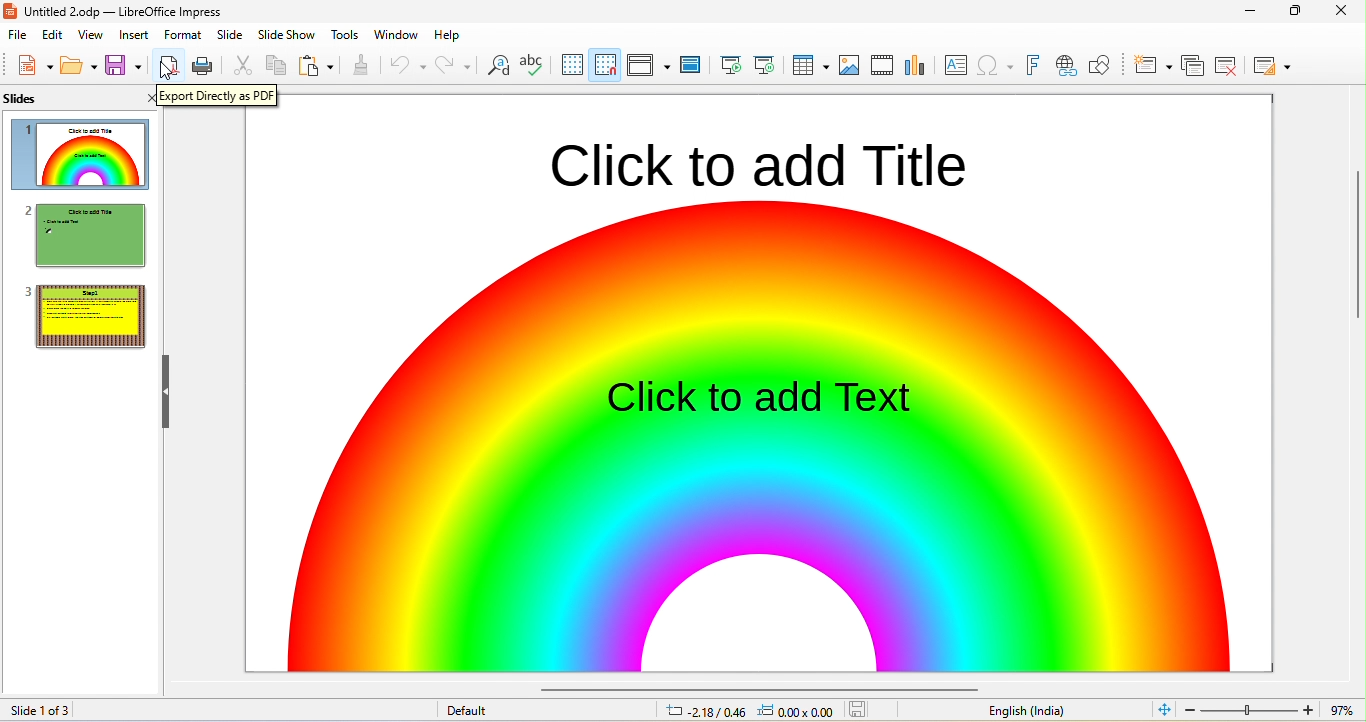 The height and width of the screenshot is (722, 1366). What do you see at coordinates (224, 100) in the screenshot?
I see `export directly as PDF` at bounding box center [224, 100].